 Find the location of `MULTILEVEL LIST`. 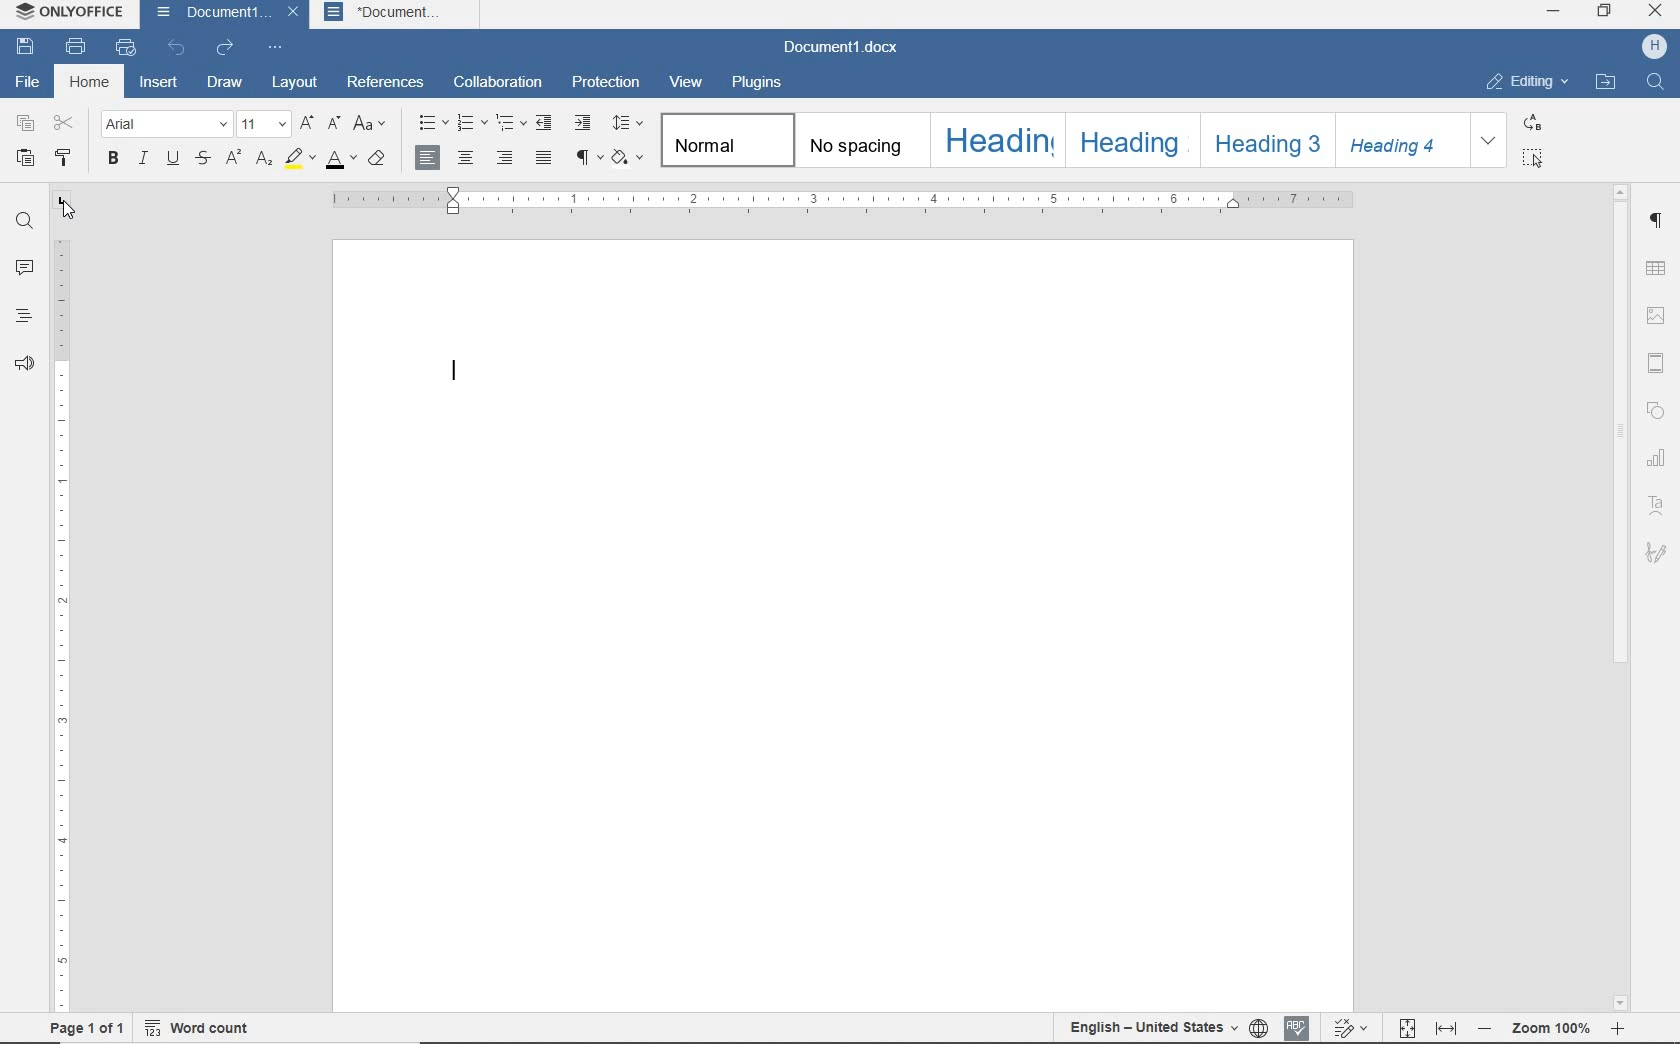

MULTILEVEL LIST is located at coordinates (511, 122).